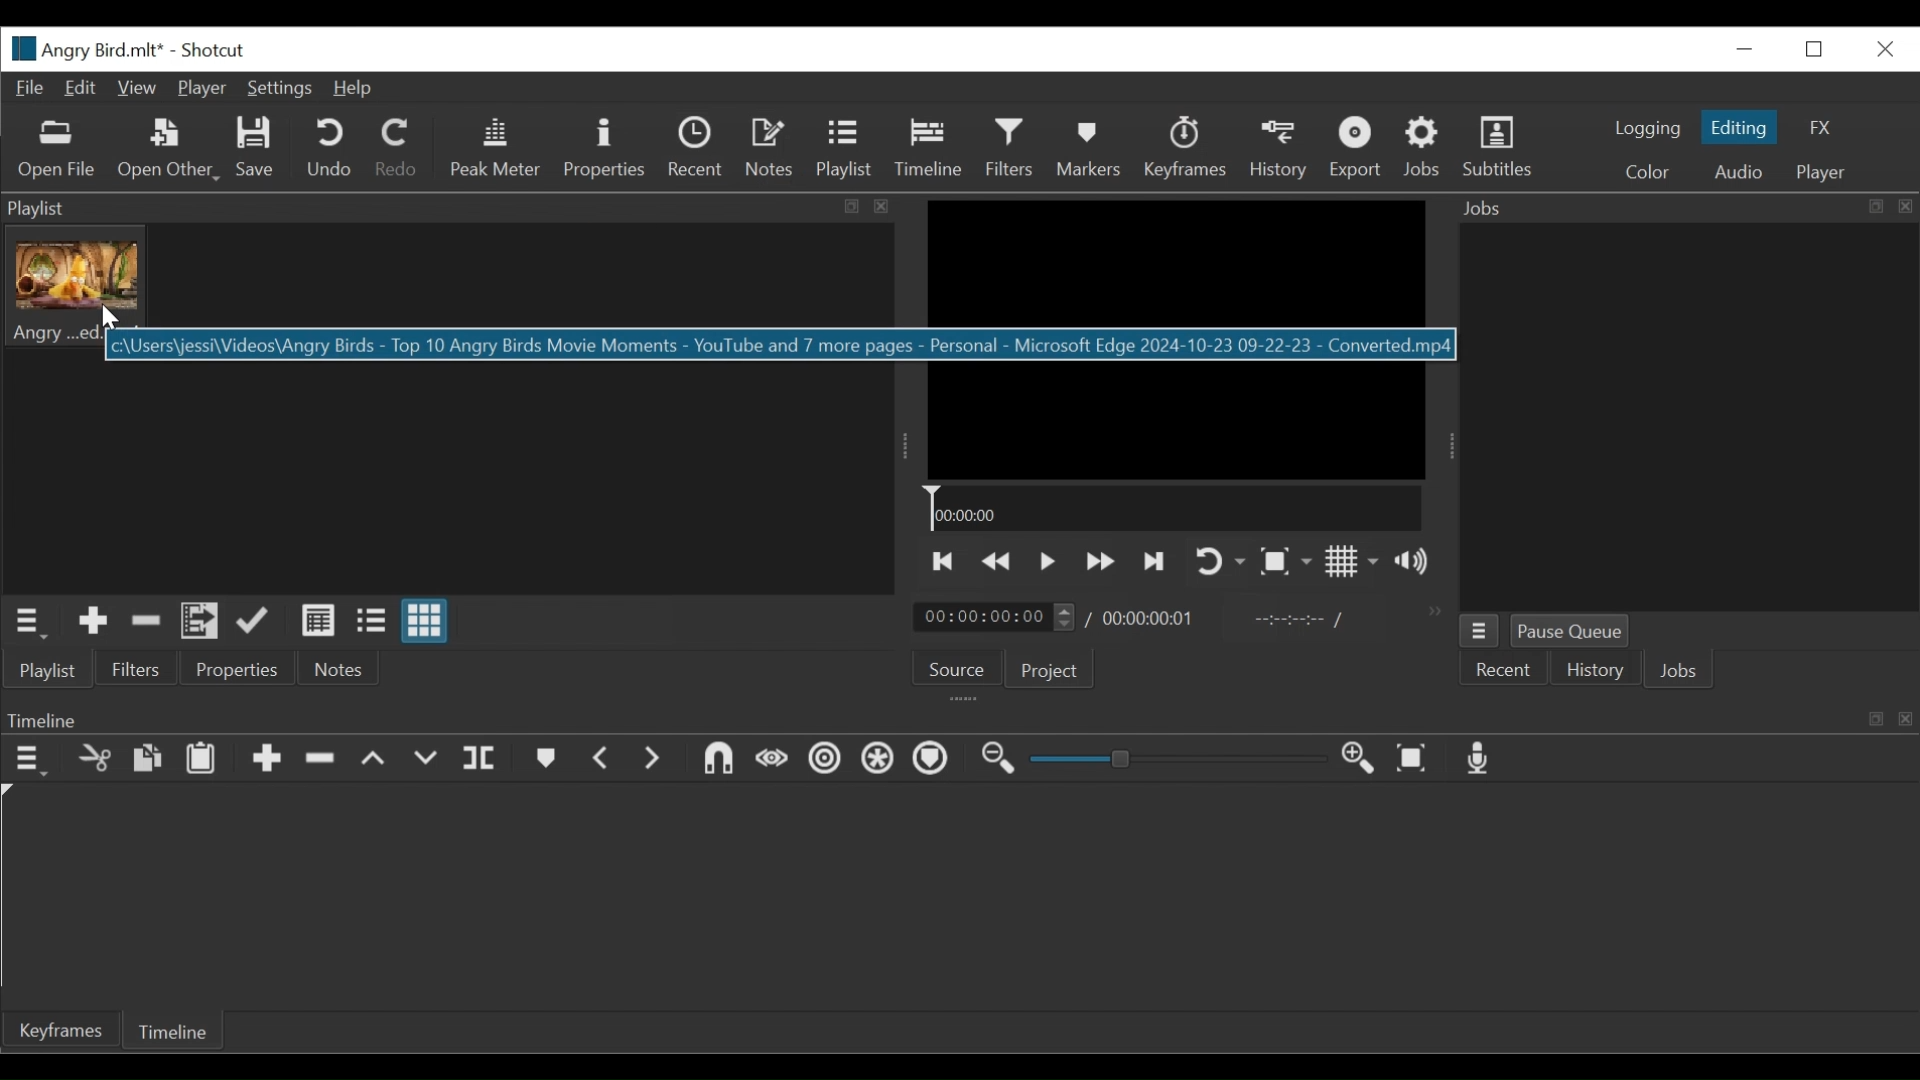 The height and width of the screenshot is (1080, 1920). Describe the element at coordinates (1571, 631) in the screenshot. I see `Pause Queue` at that location.